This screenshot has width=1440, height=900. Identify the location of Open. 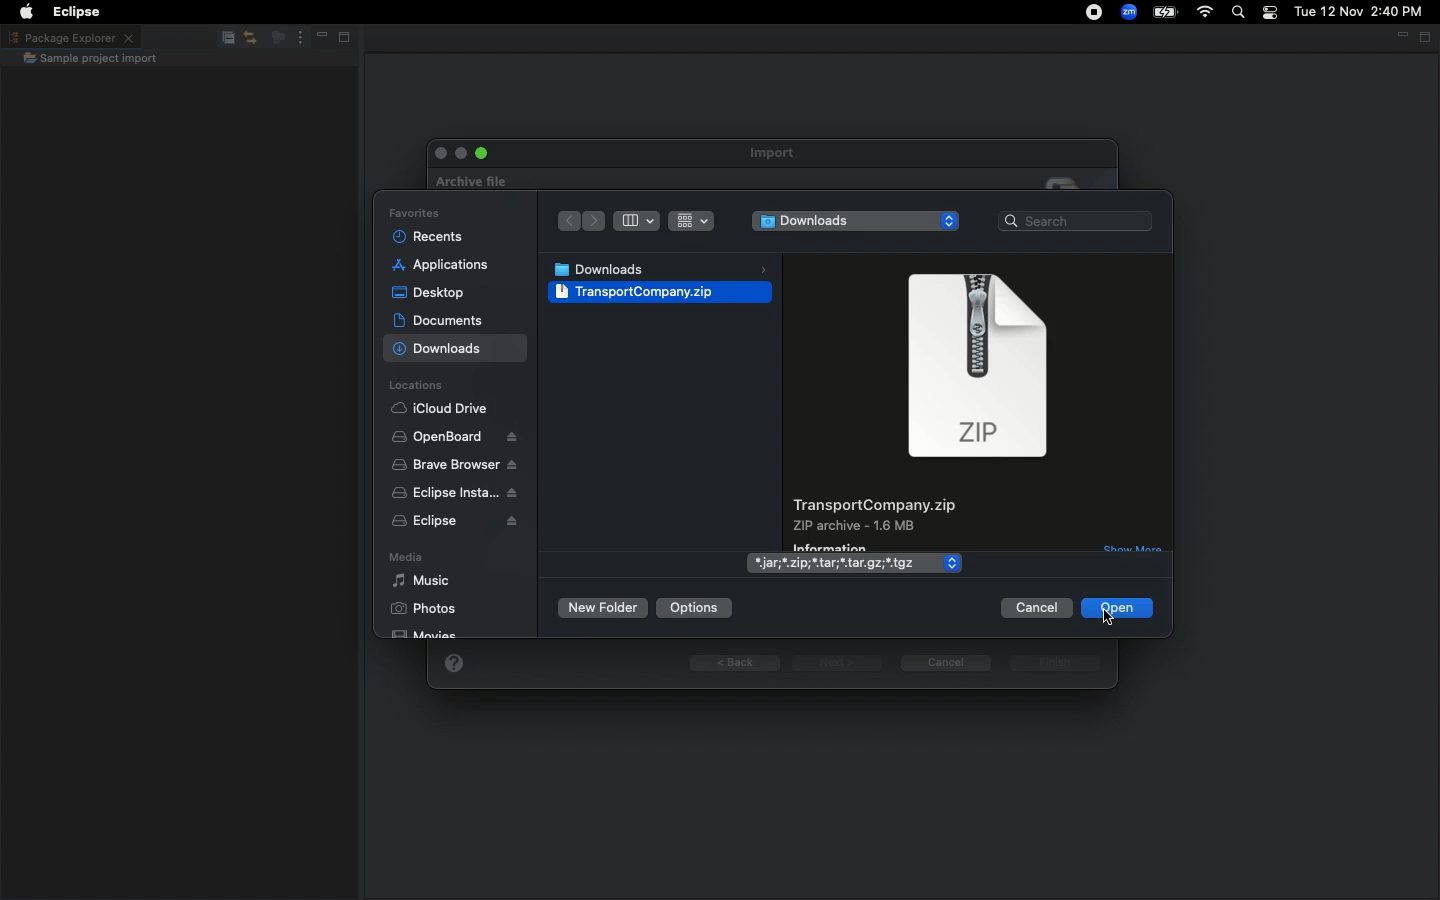
(1118, 608).